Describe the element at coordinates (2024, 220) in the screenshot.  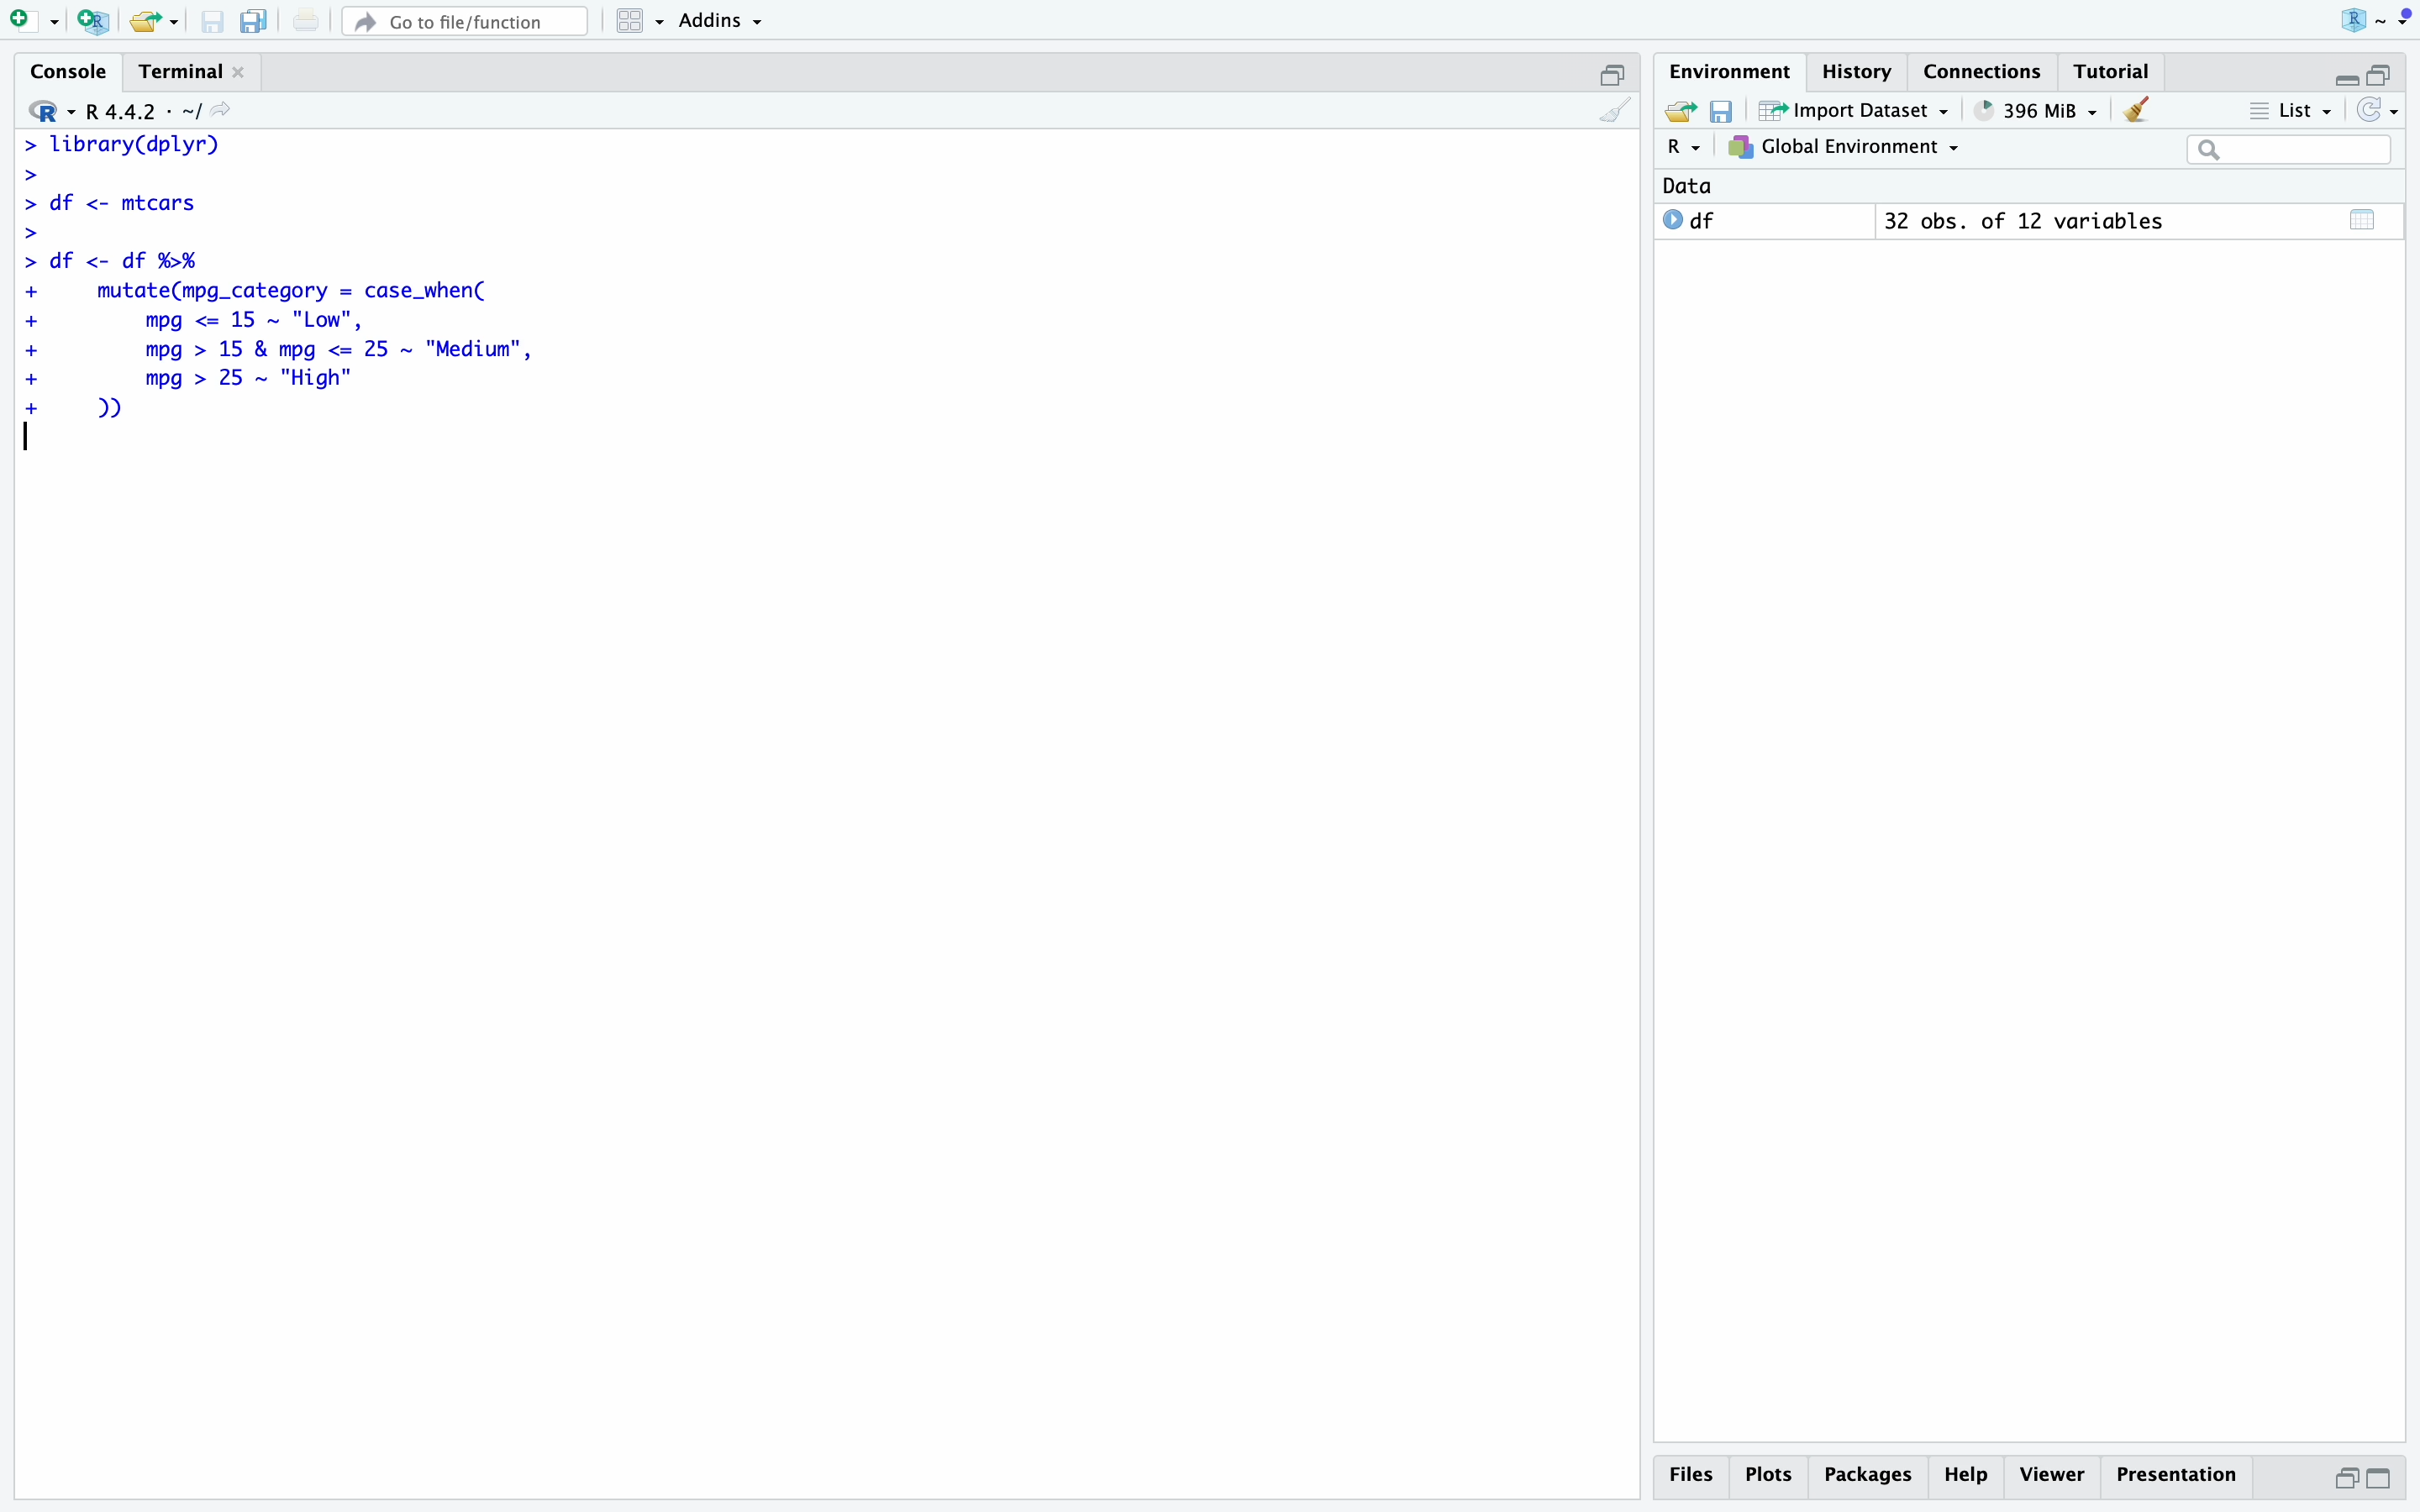
I see `32 obs. of 12 variables` at that location.